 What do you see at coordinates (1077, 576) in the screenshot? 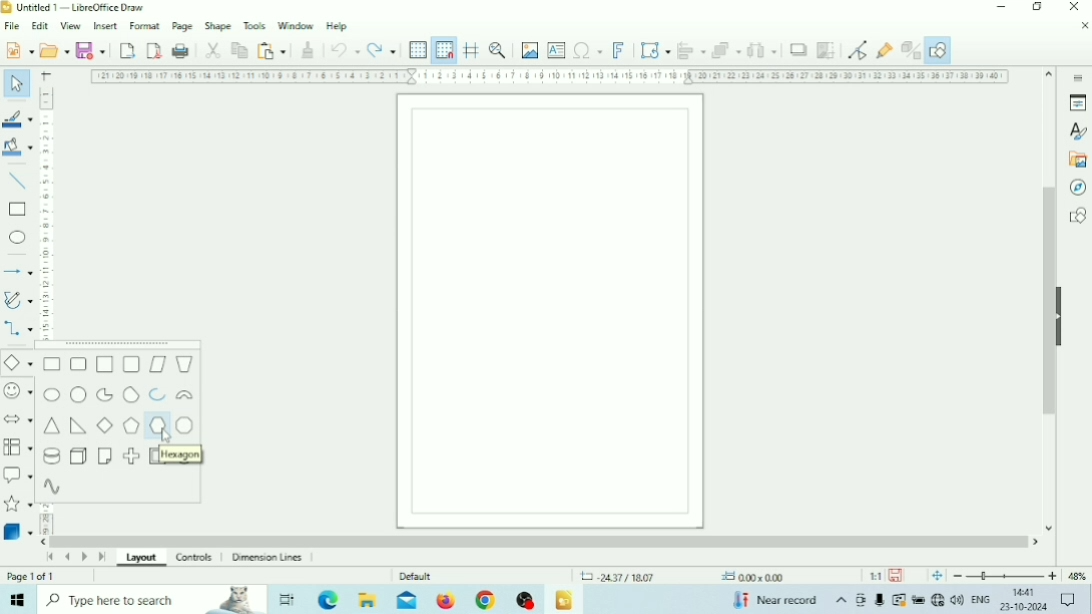
I see `Zoom factor` at bounding box center [1077, 576].